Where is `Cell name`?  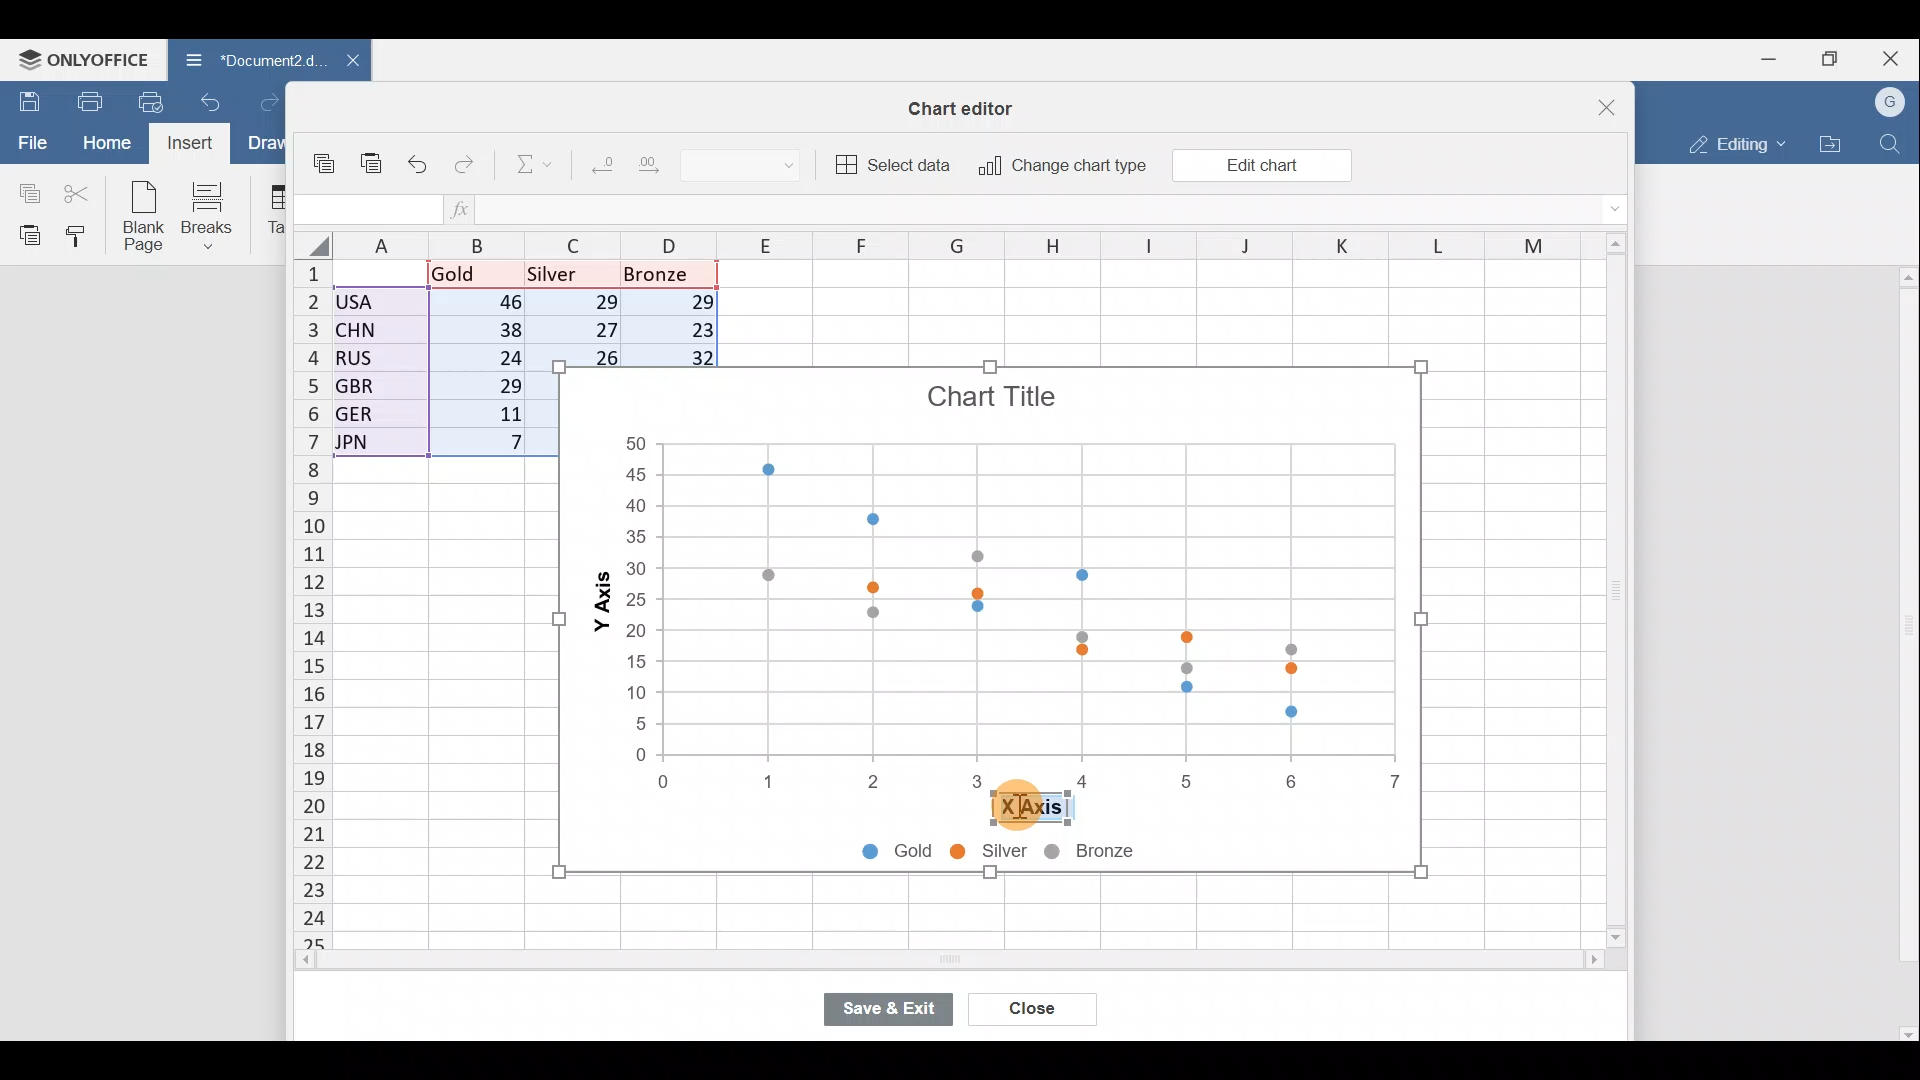 Cell name is located at coordinates (368, 204).